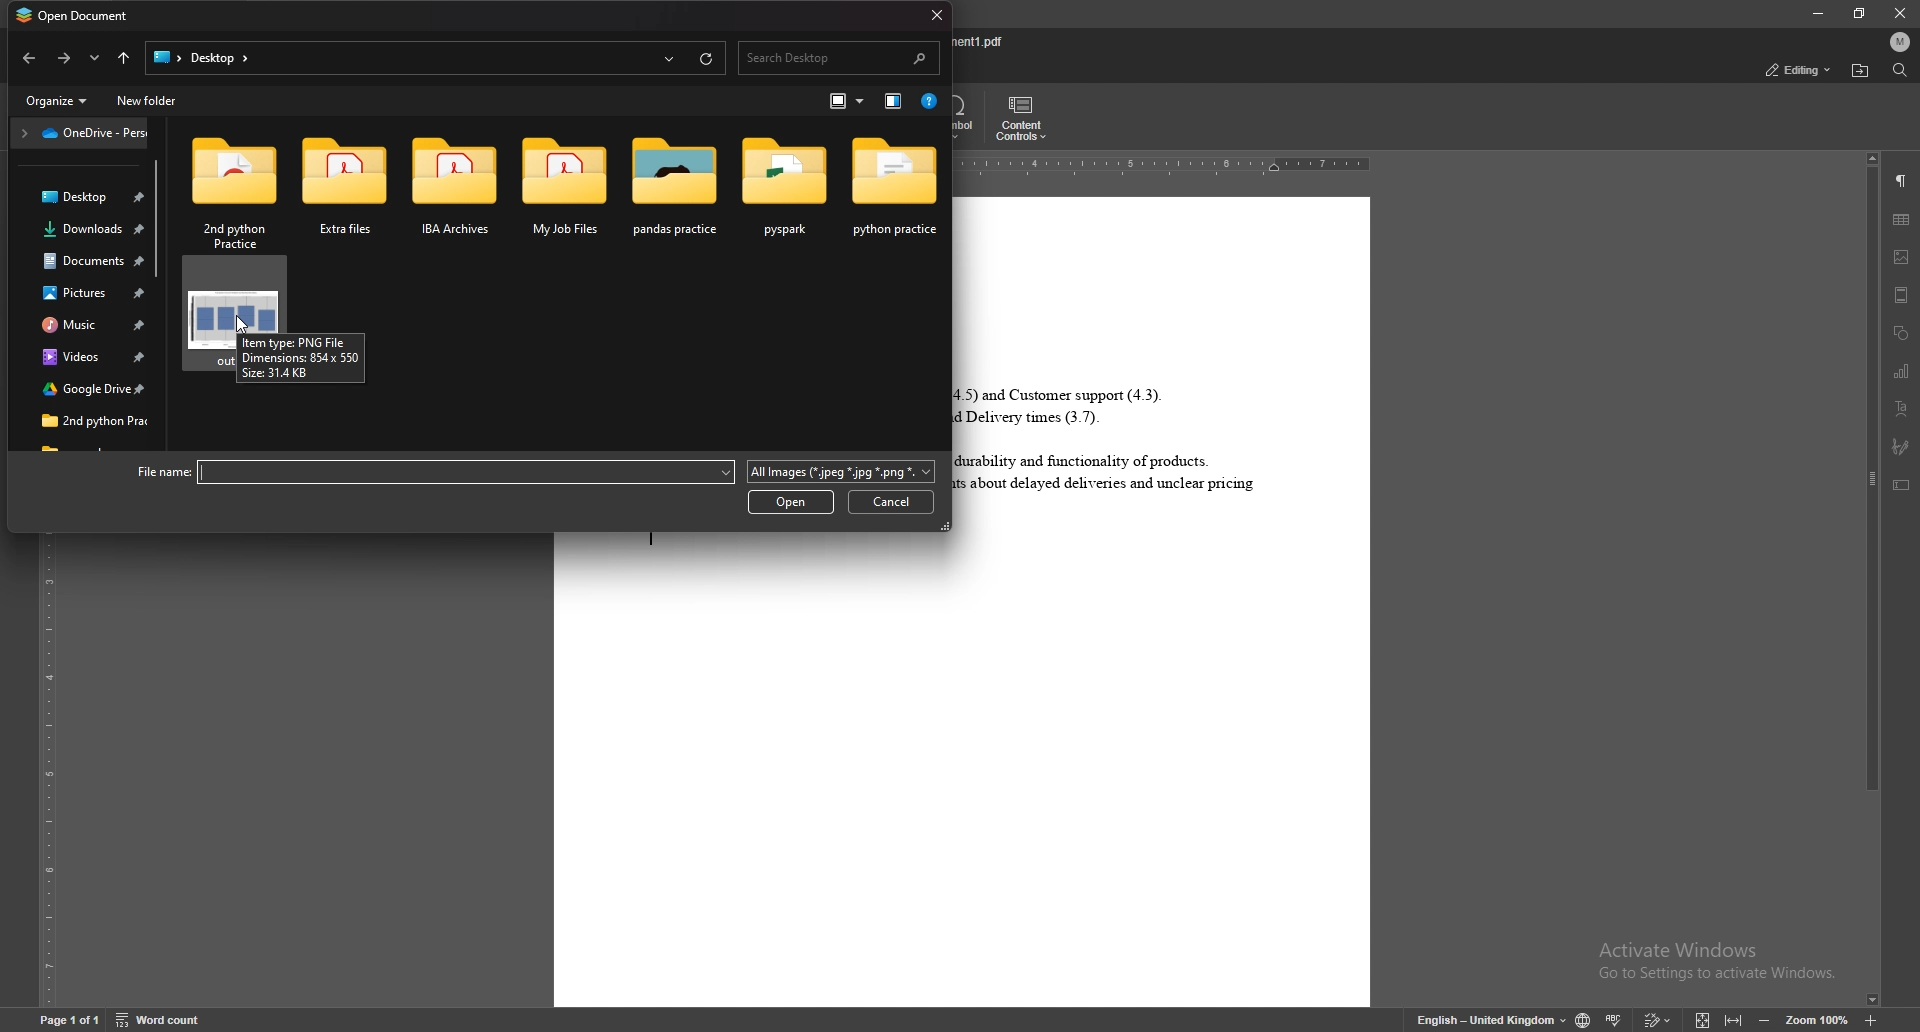 This screenshot has width=1920, height=1032. Describe the element at coordinates (1026, 118) in the screenshot. I see `content controls` at that location.